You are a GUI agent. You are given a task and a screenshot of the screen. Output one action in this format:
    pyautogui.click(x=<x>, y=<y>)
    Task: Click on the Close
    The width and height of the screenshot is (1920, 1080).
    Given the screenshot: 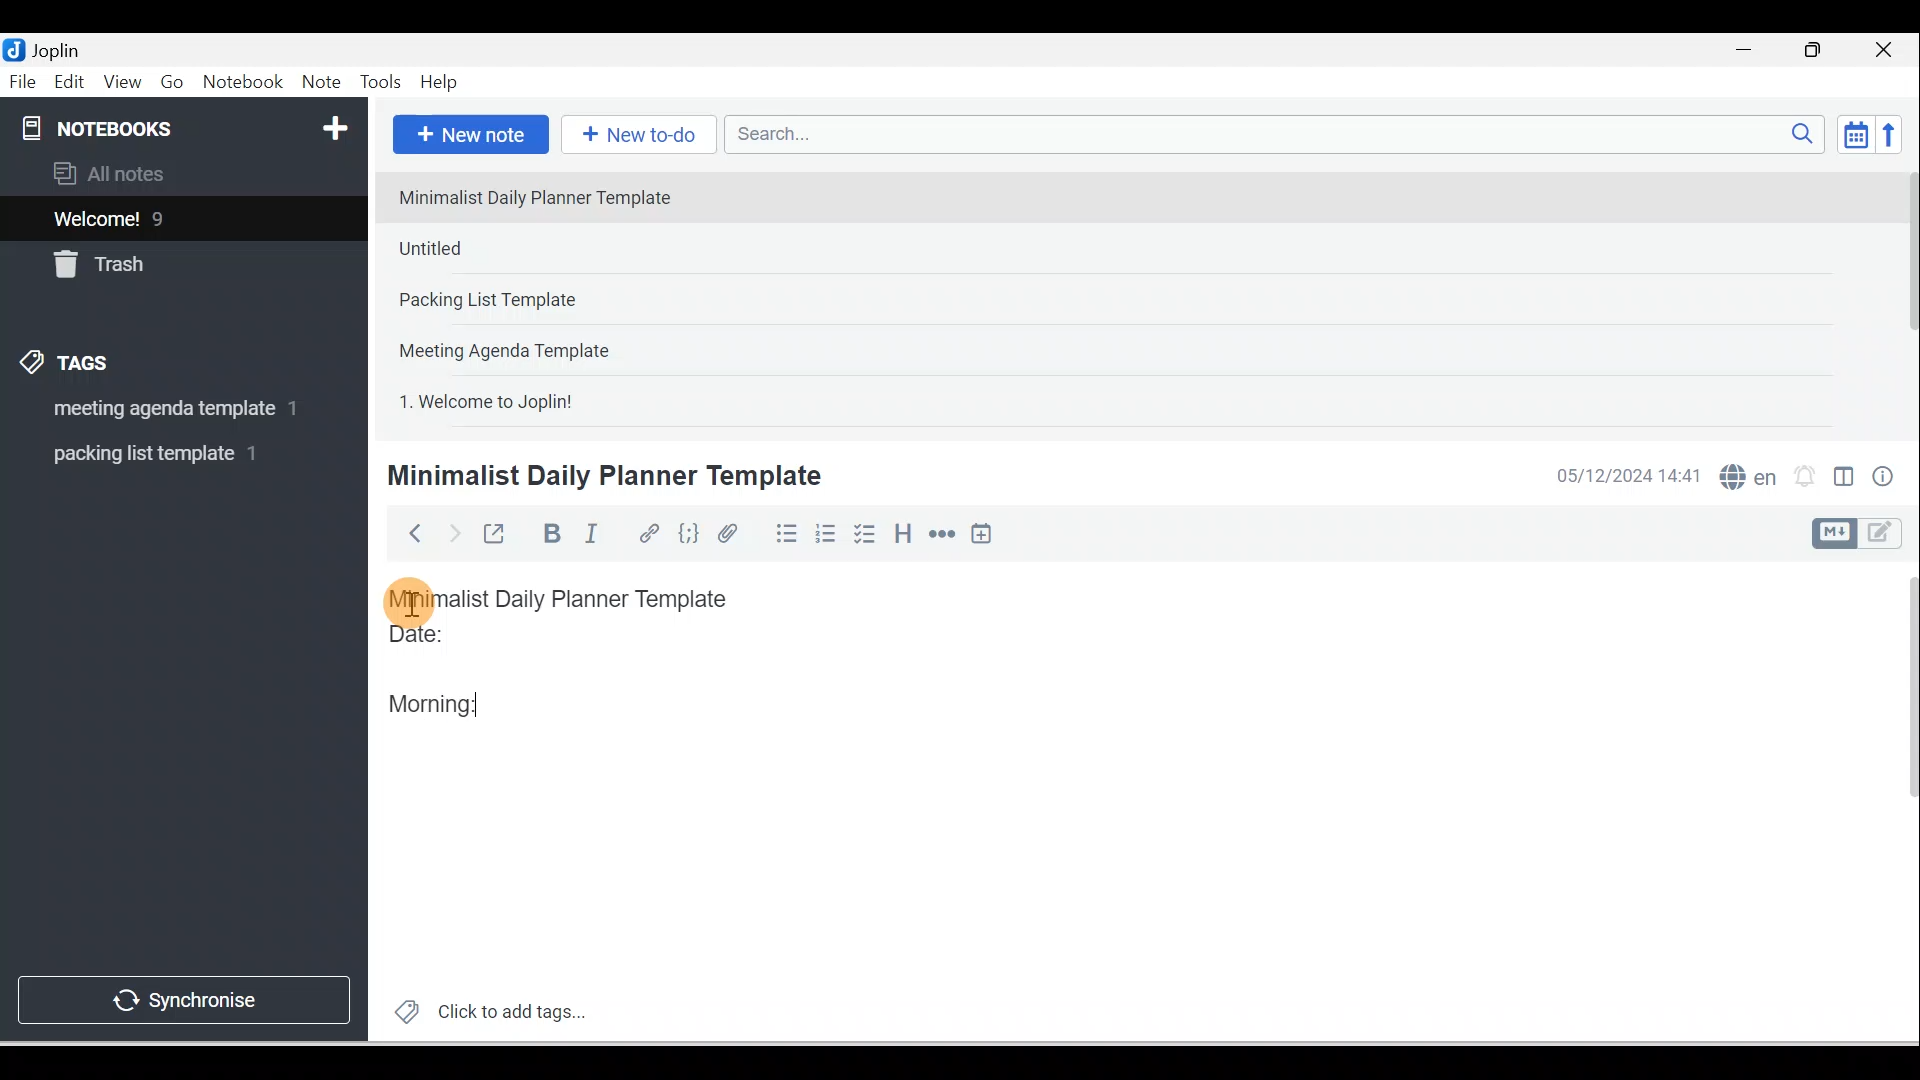 What is the action you would take?
    pyautogui.click(x=1889, y=50)
    